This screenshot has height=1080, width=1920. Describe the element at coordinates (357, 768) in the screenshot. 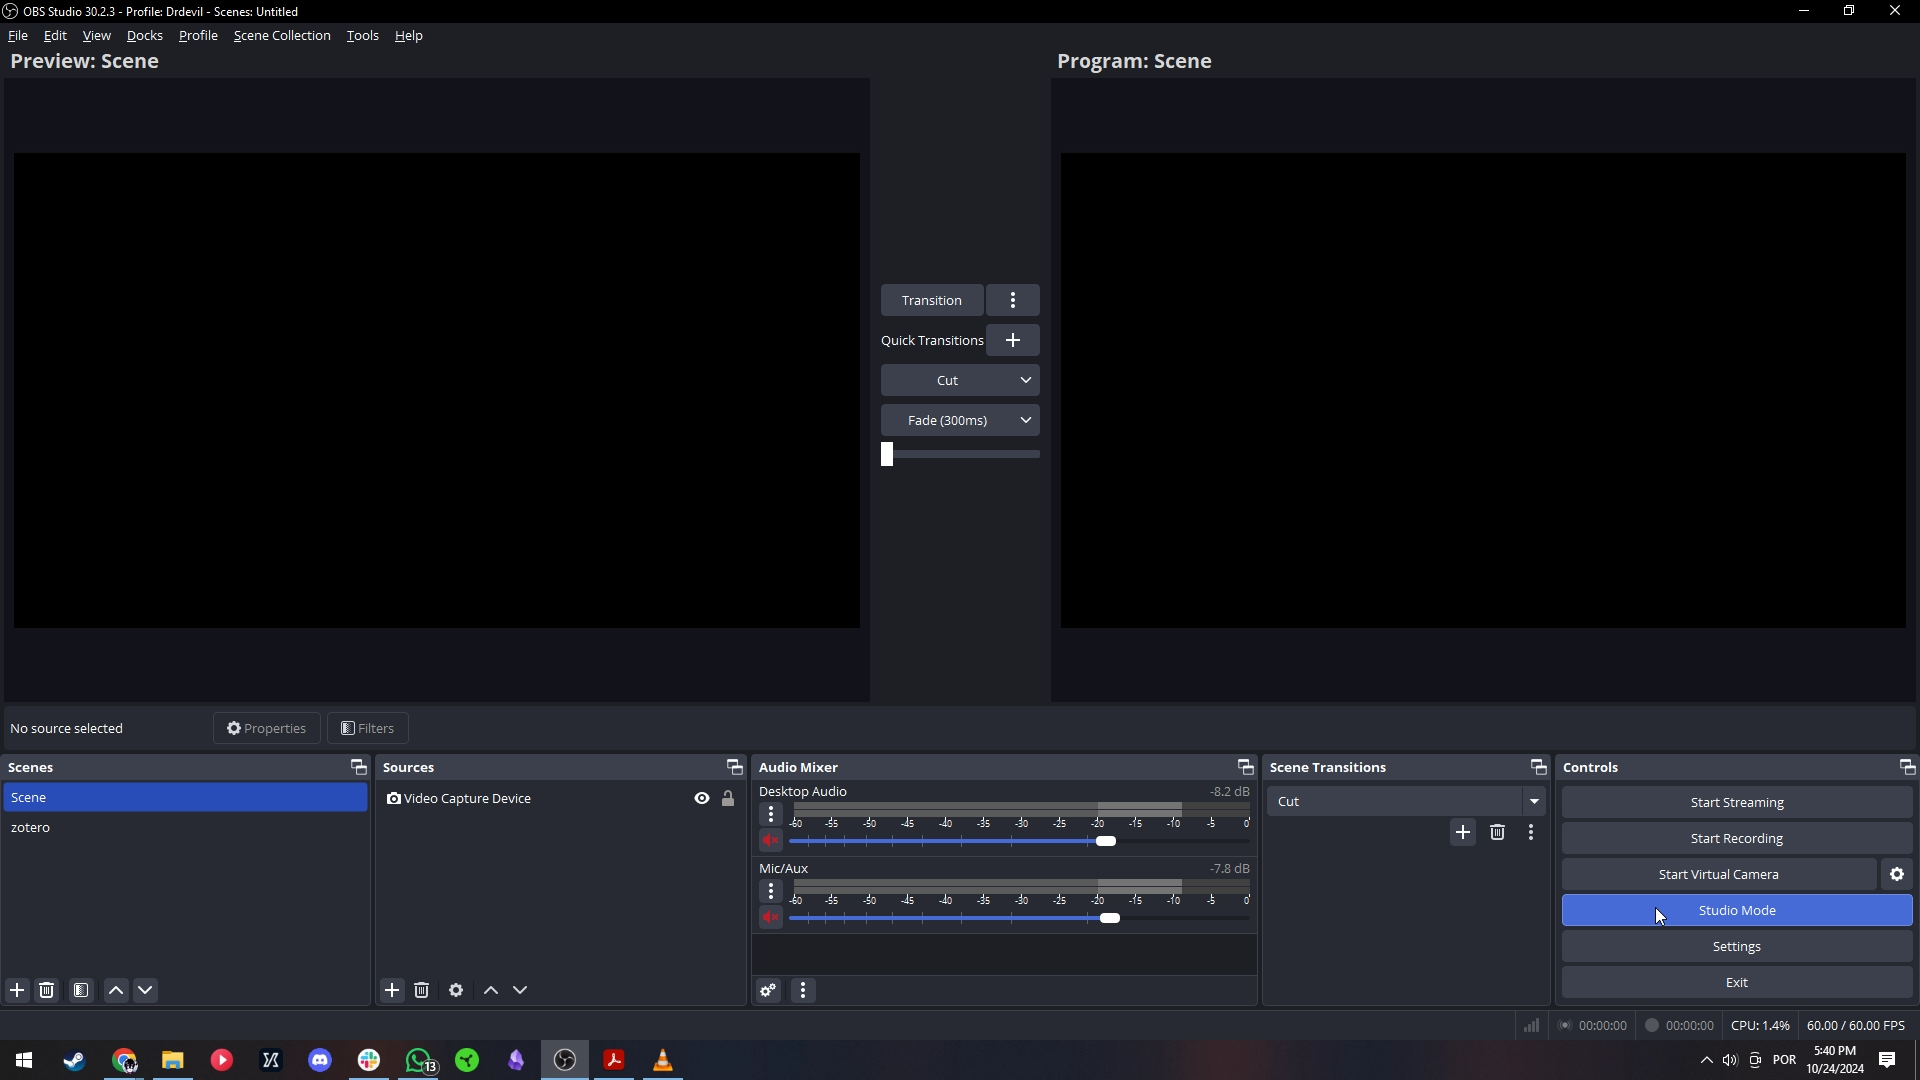

I see `Disconnect scenes window` at that location.